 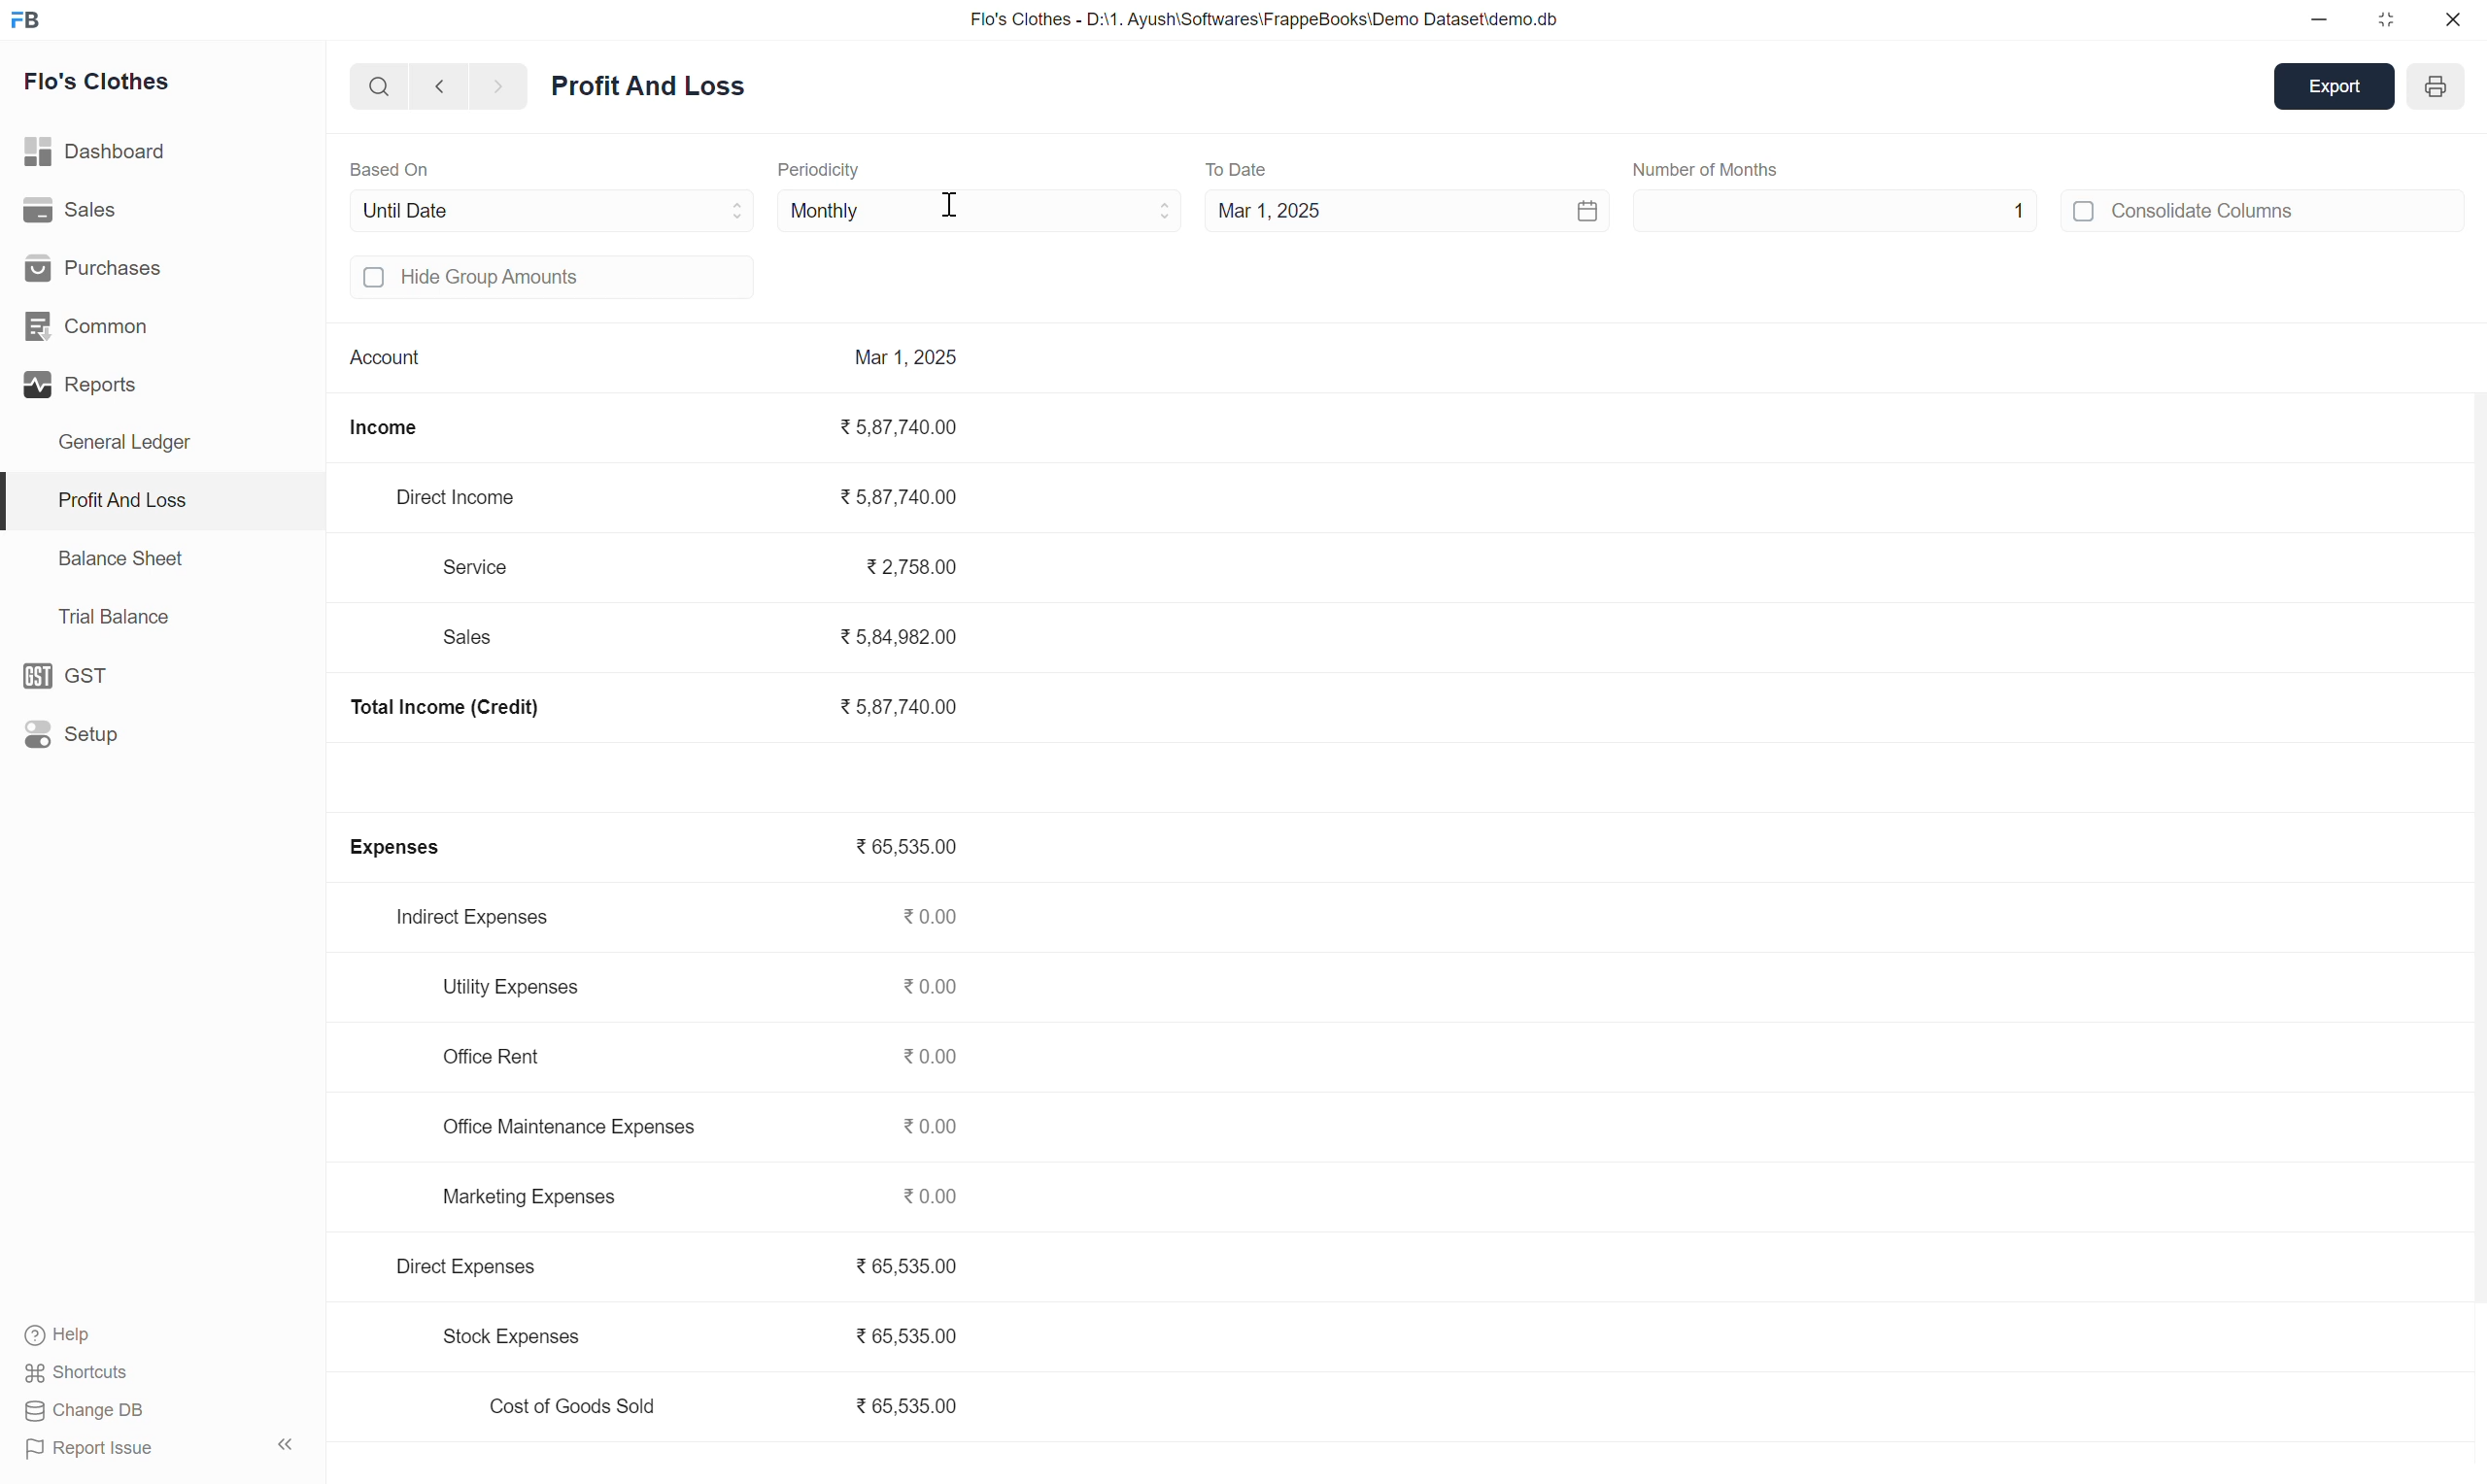 I want to click on Cost of Goods Sold, so click(x=563, y=1406).